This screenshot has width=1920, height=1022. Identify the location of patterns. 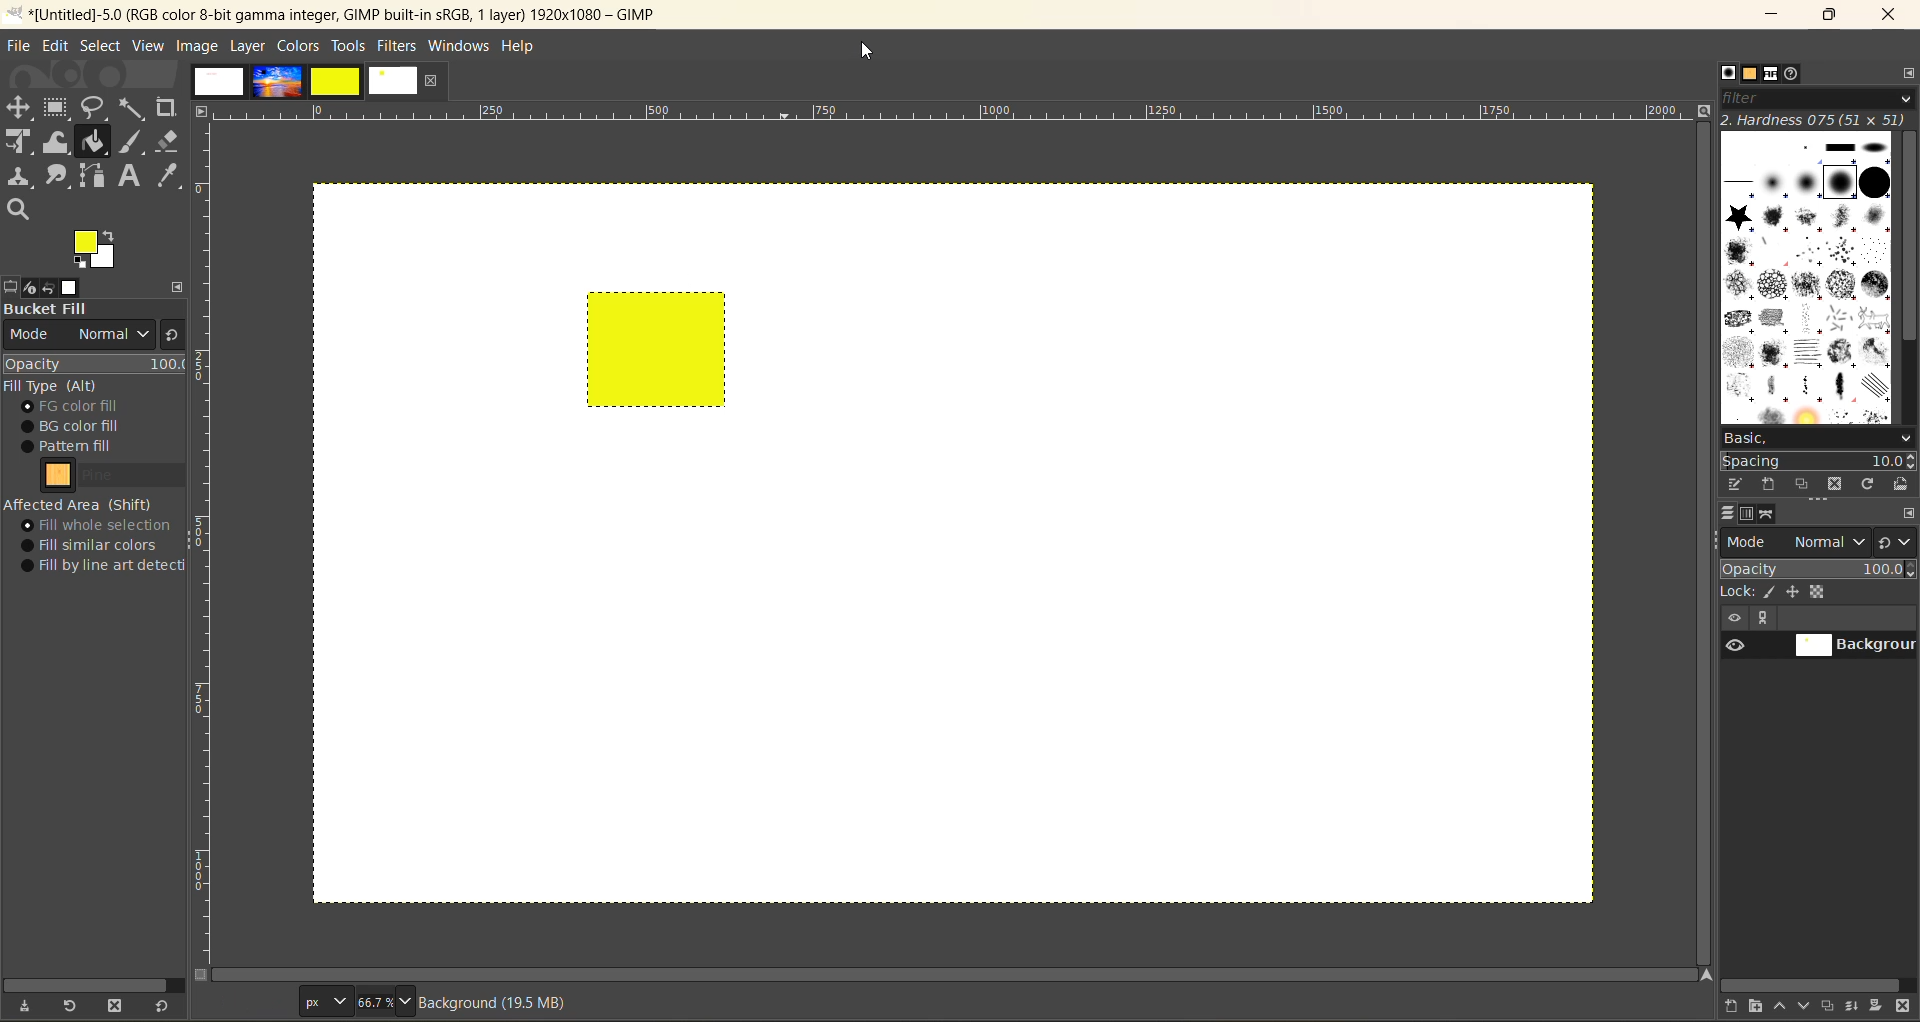
(1750, 76).